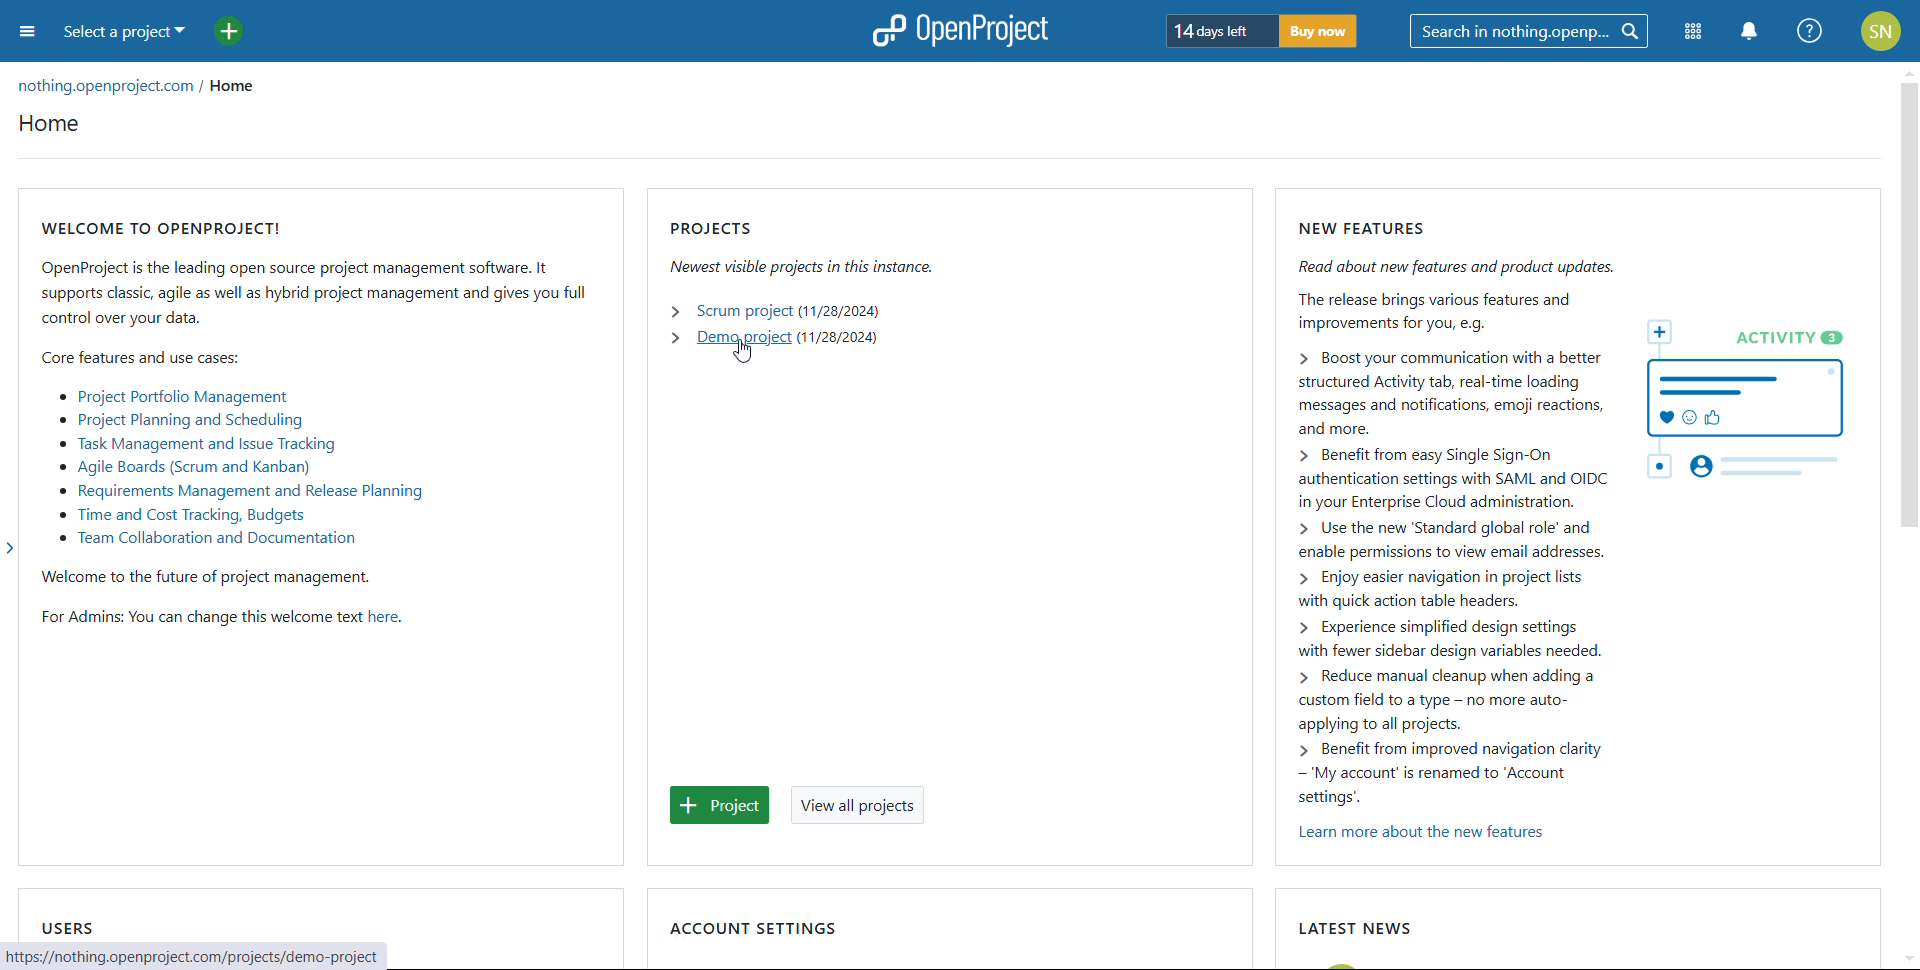 This screenshot has width=1920, height=970. I want to click on account, so click(1882, 30).